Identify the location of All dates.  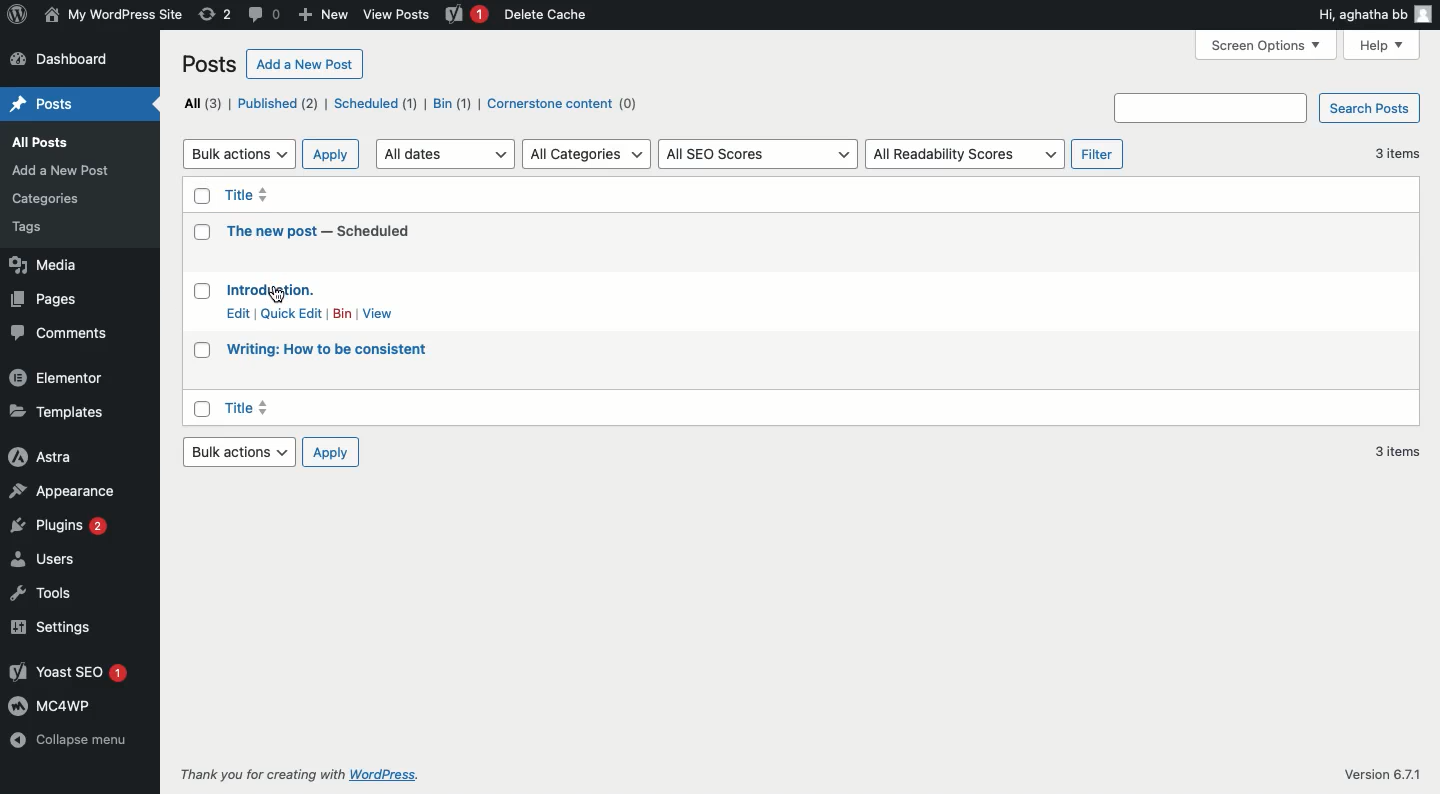
(444, 154).